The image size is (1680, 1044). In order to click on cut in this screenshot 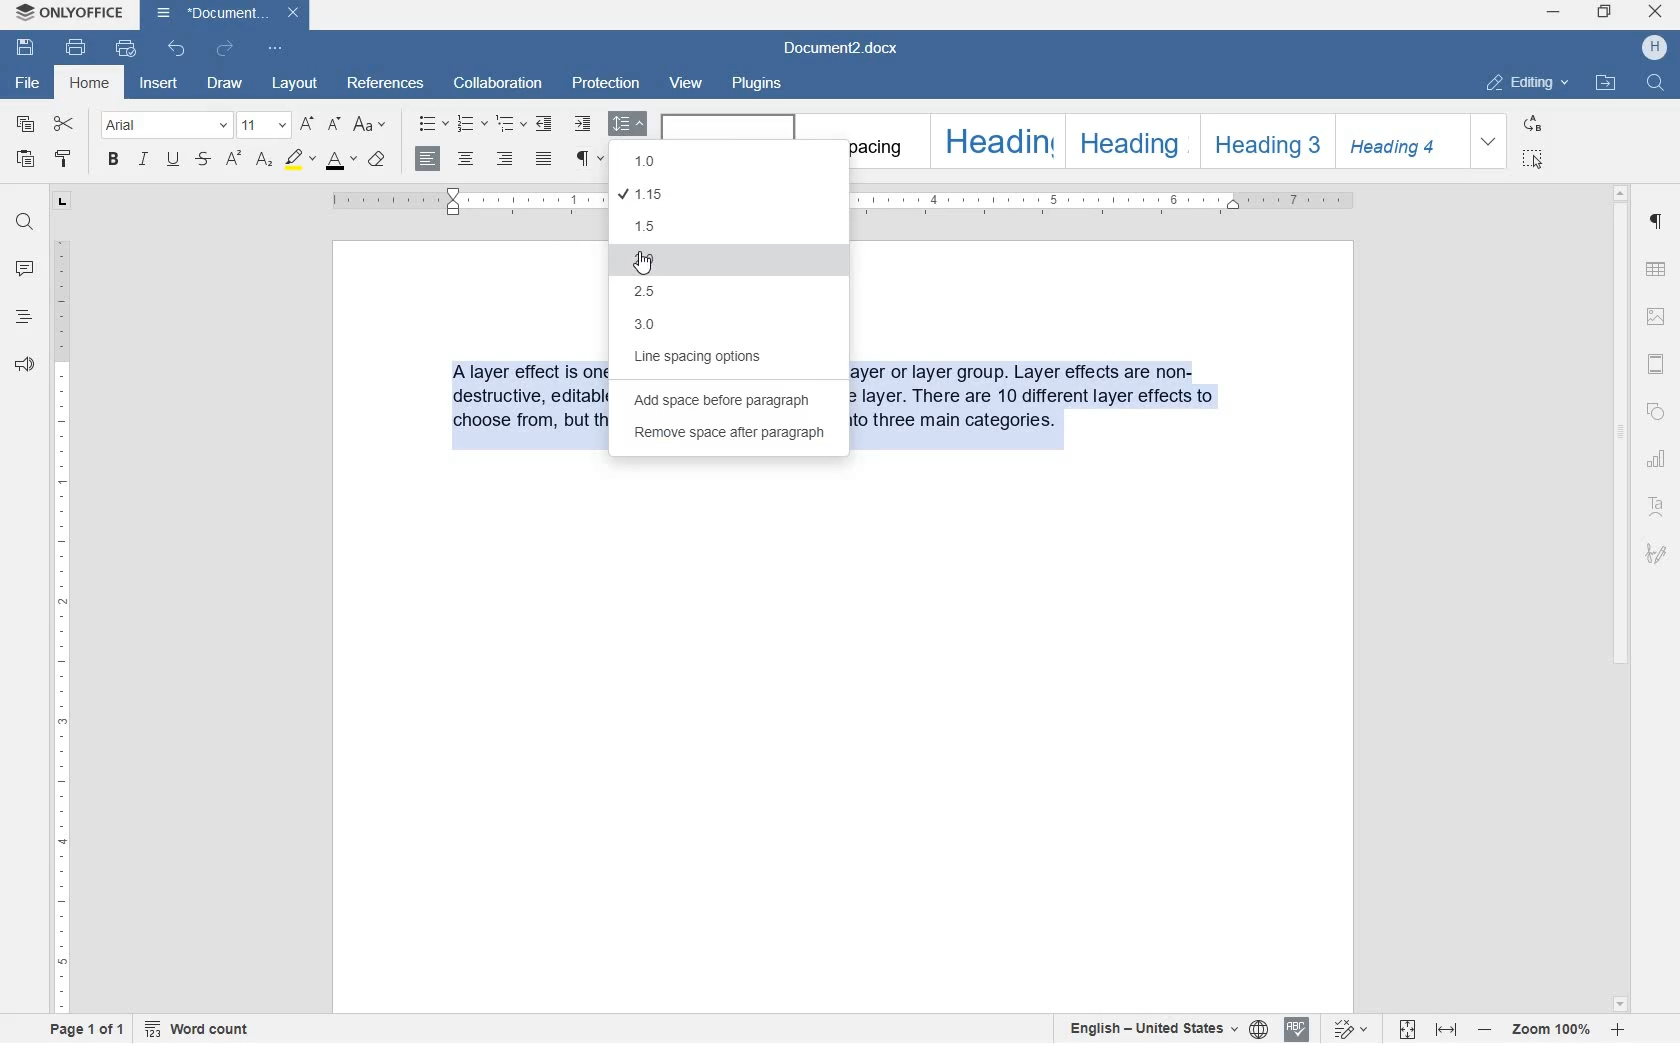, I will do `click(64, 125)`.